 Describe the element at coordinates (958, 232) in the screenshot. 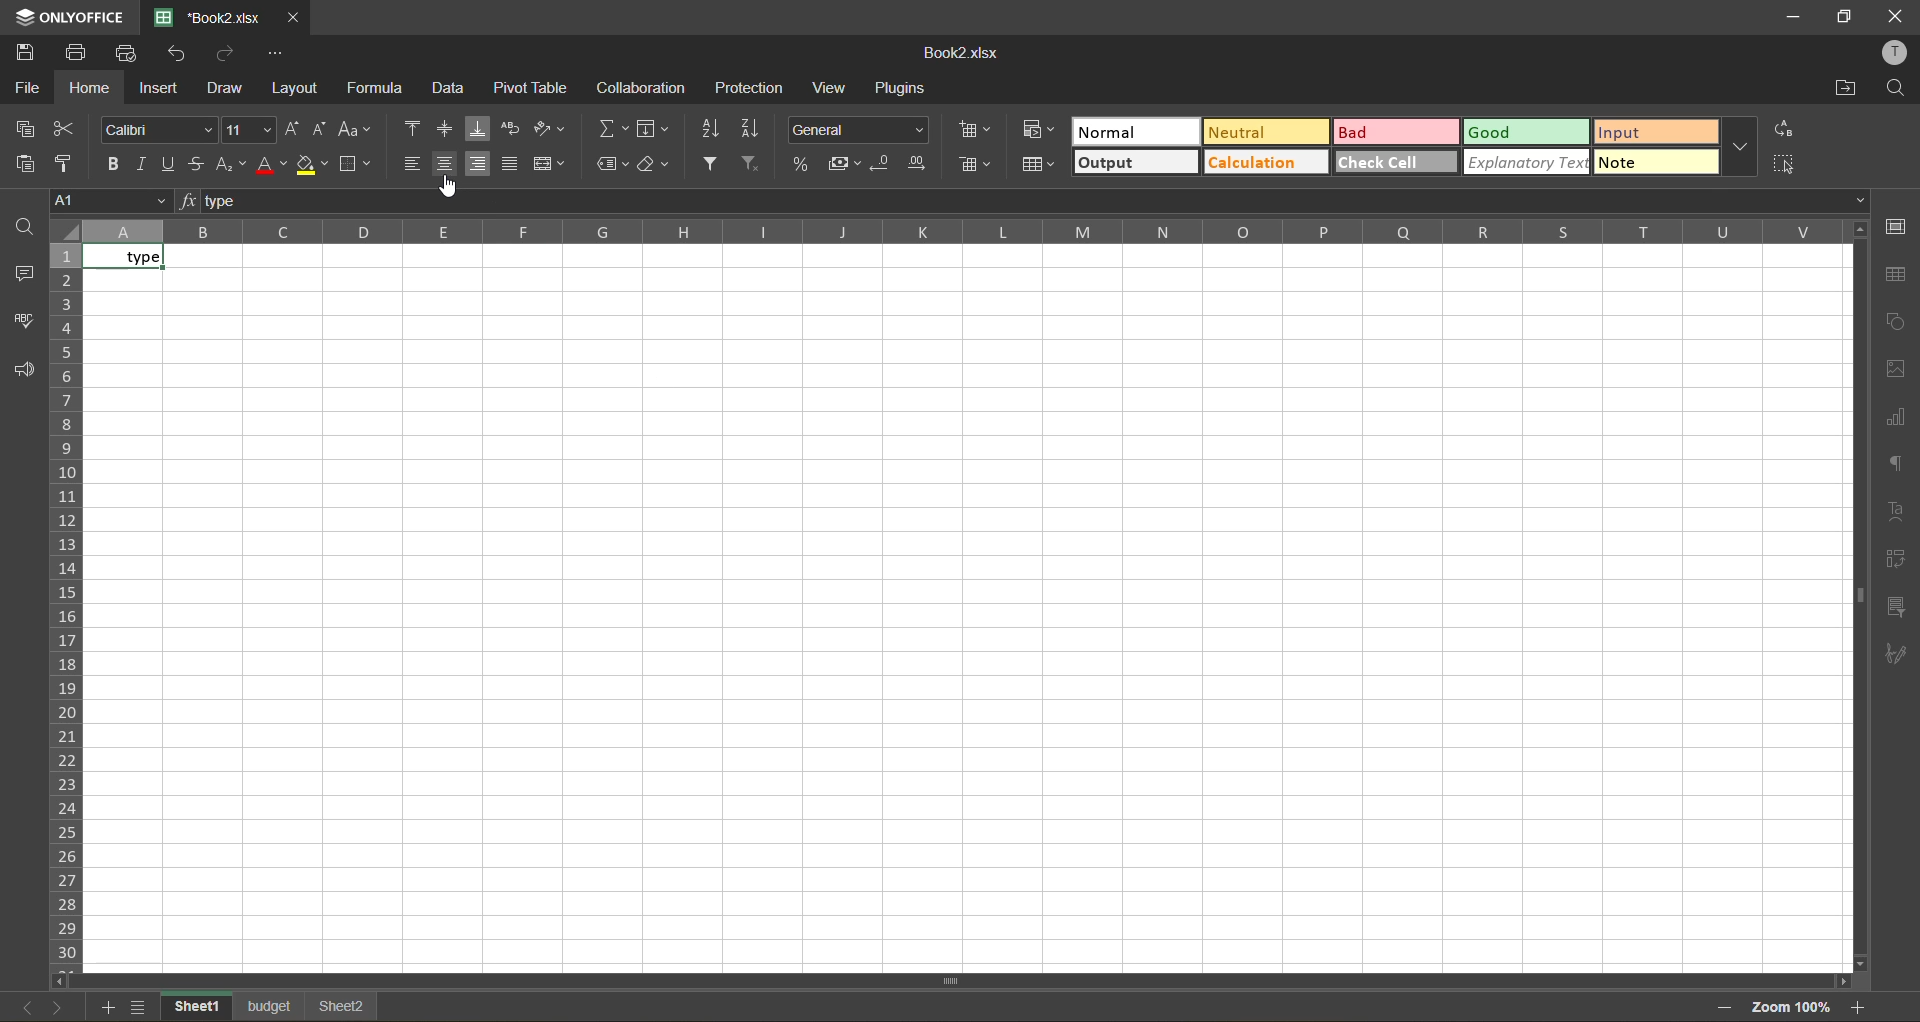

I see `column names` at that location.